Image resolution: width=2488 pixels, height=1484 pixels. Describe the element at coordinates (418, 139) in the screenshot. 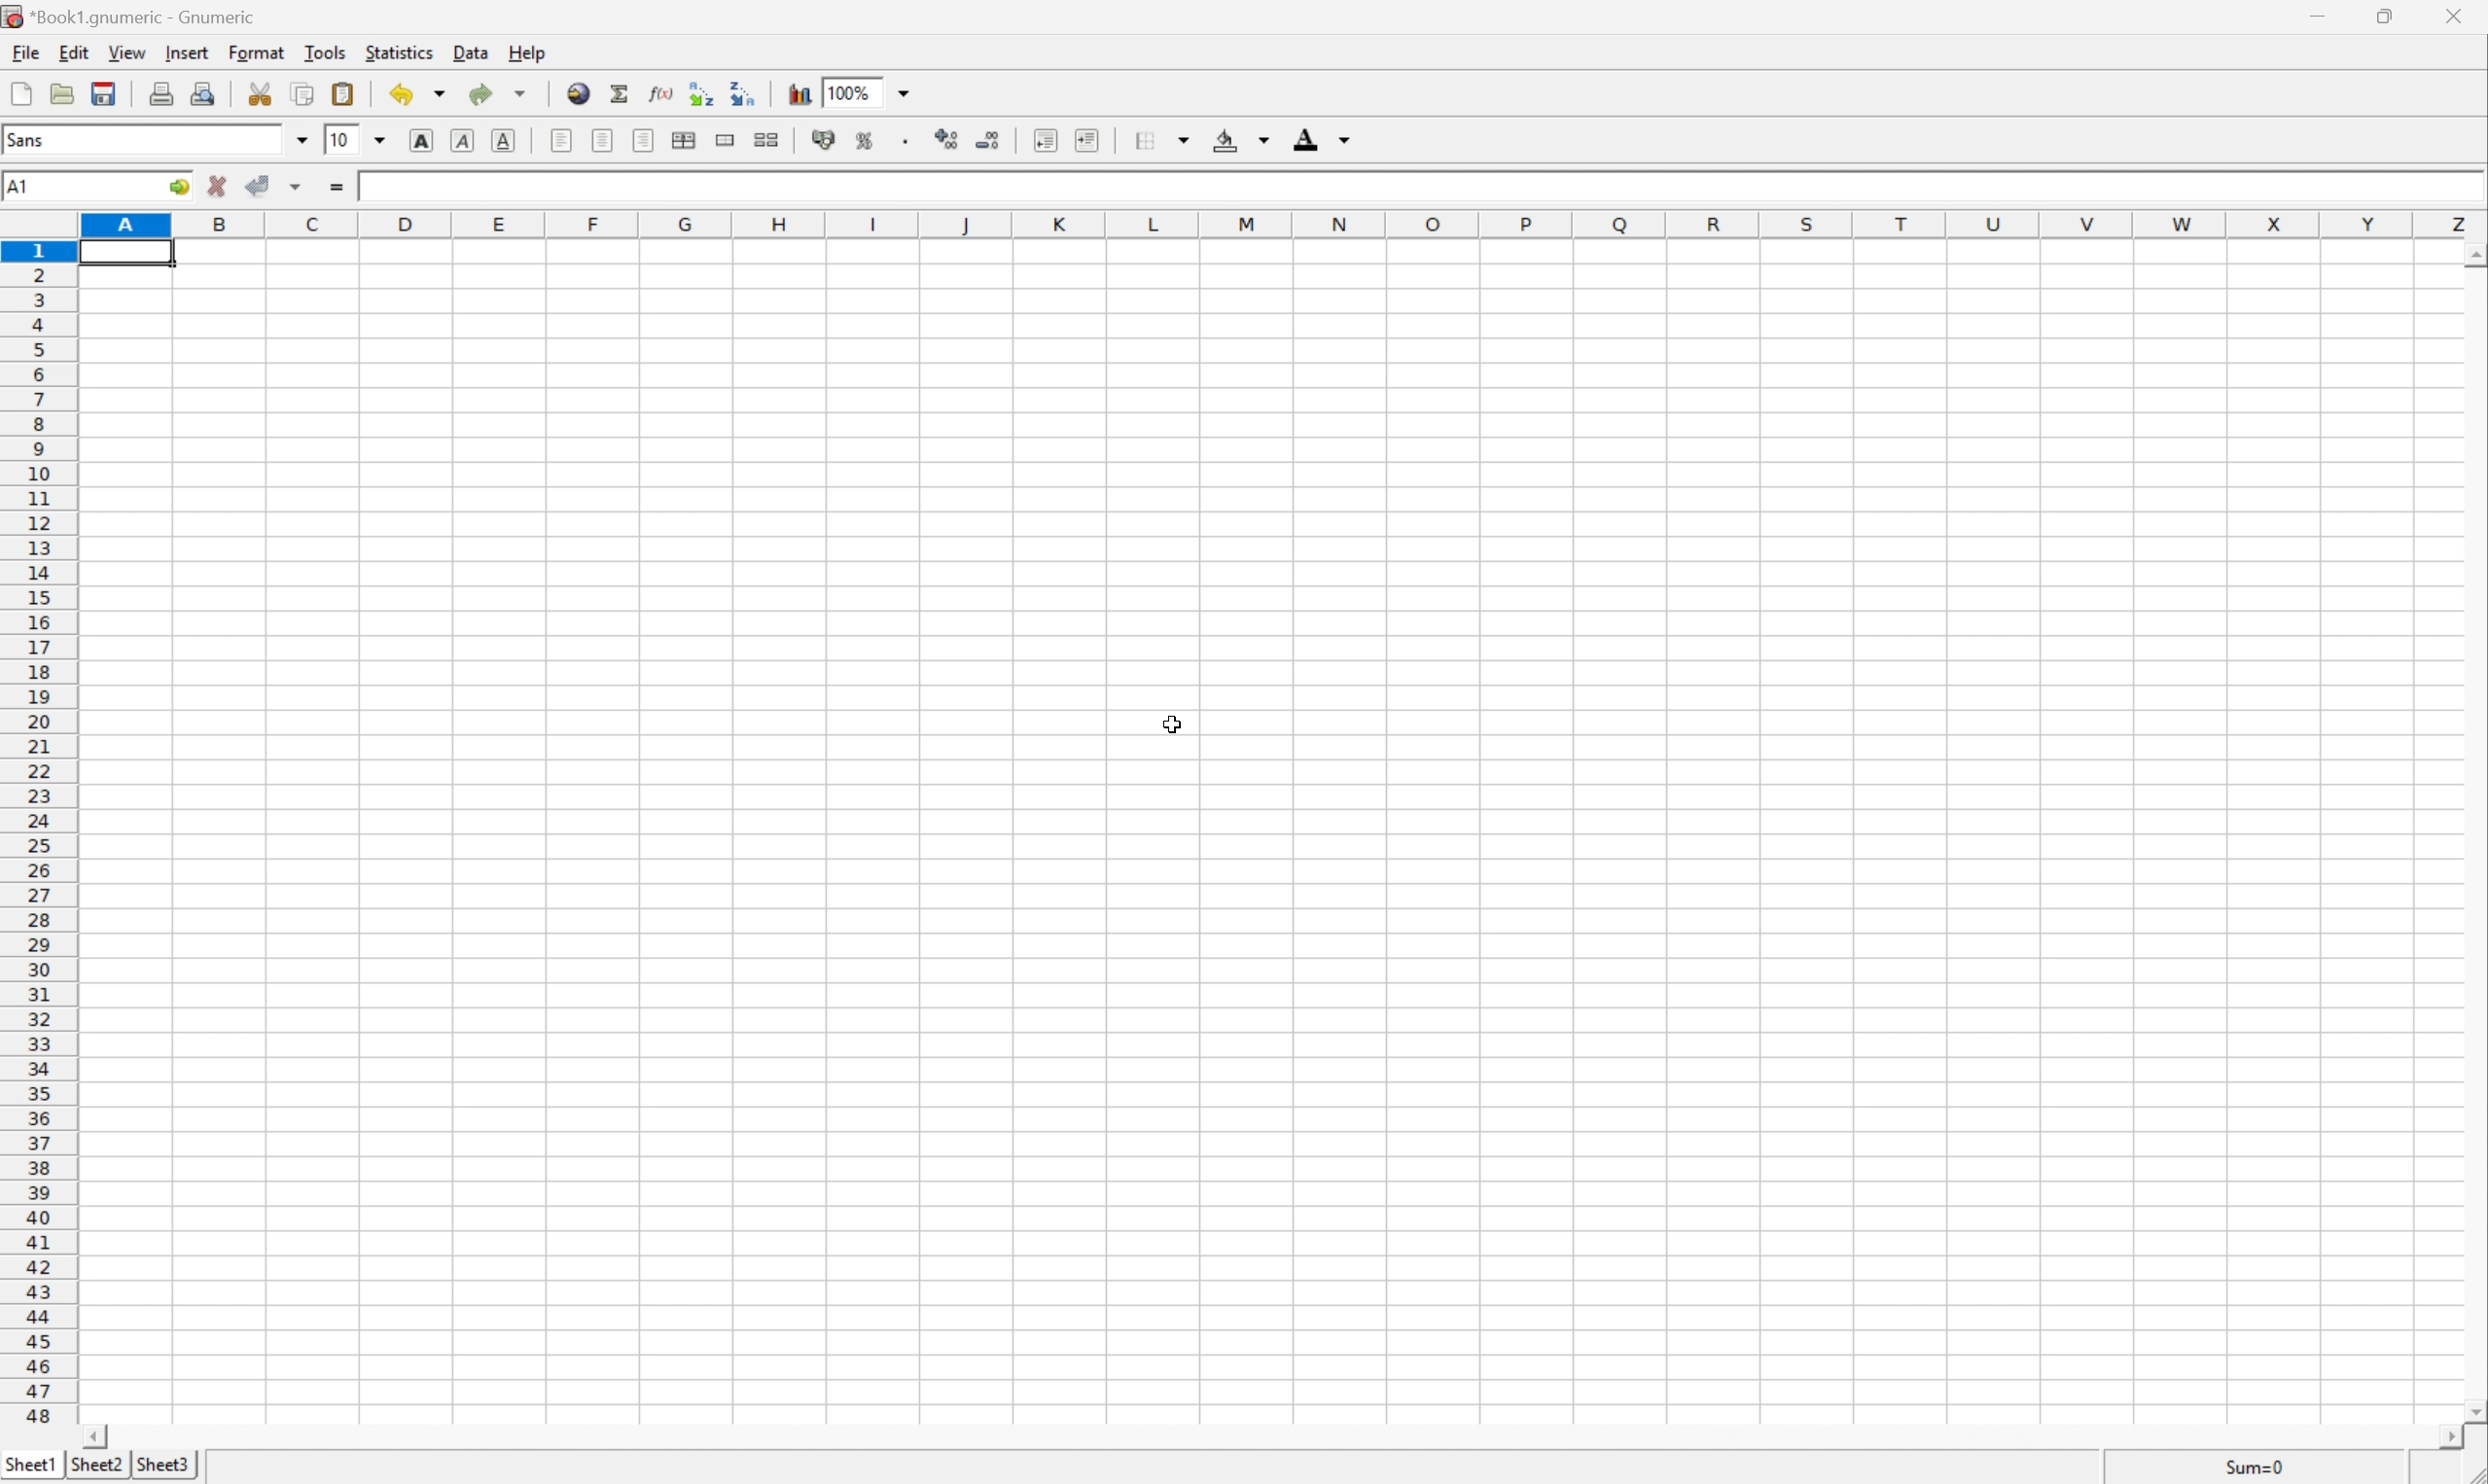

I see `Bold` at that location.